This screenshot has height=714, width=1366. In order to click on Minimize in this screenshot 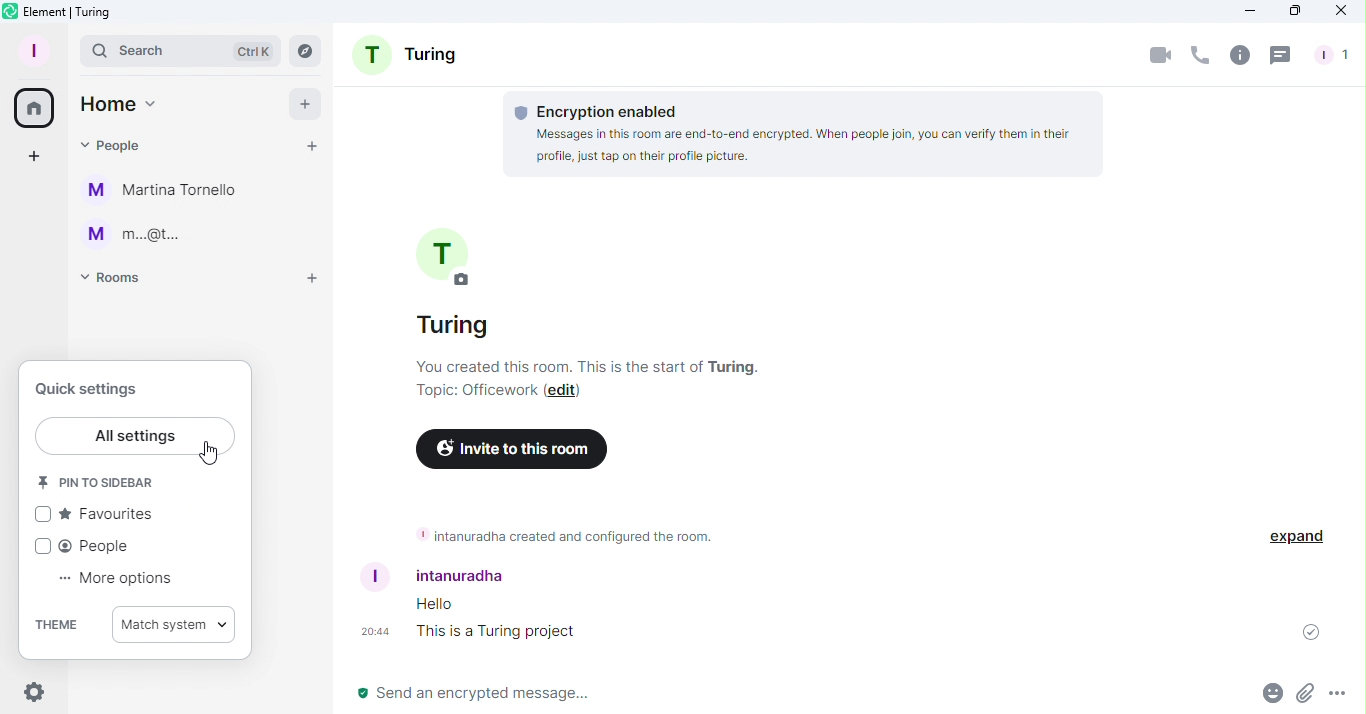, I will do `click(1244, 13)`.